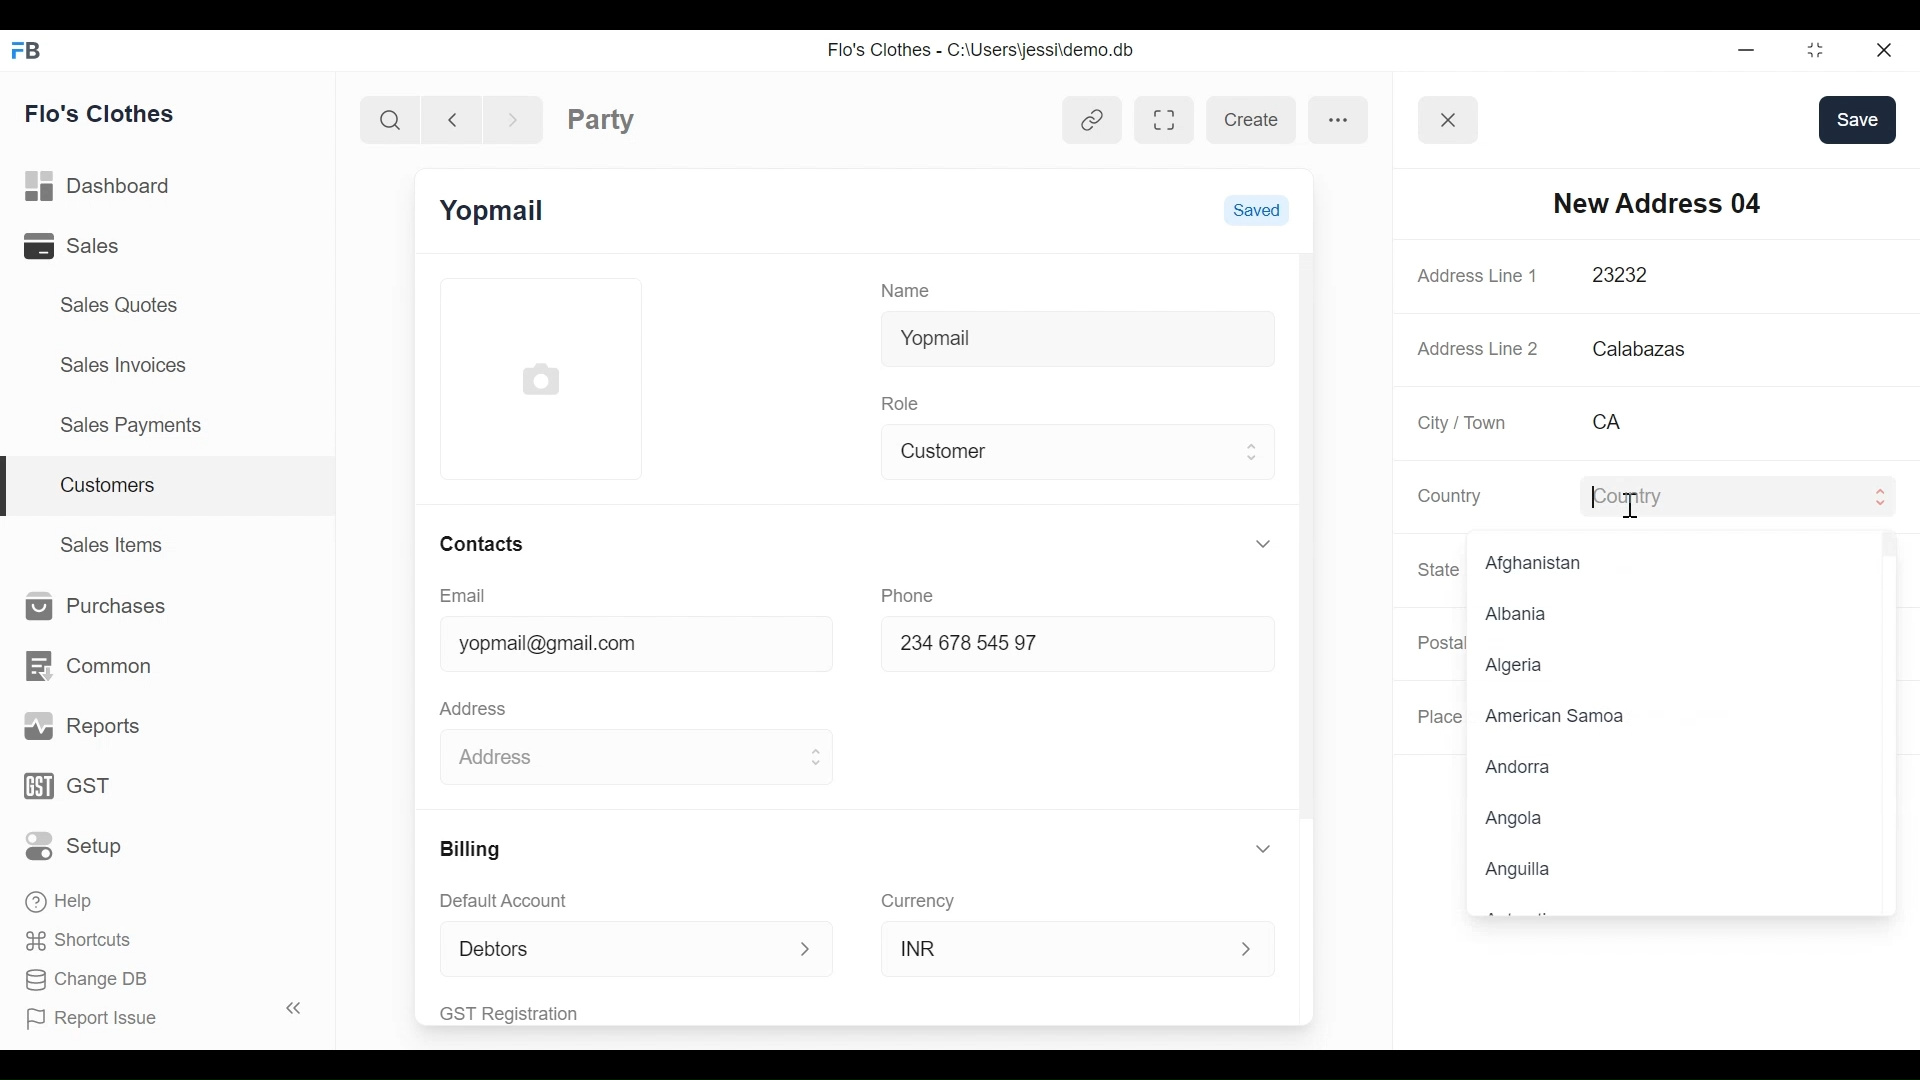 The image size is (1920, 1080). Describe the element at coordinates (1557, 717) in the screenshot. I see `American Samoa` at that location.